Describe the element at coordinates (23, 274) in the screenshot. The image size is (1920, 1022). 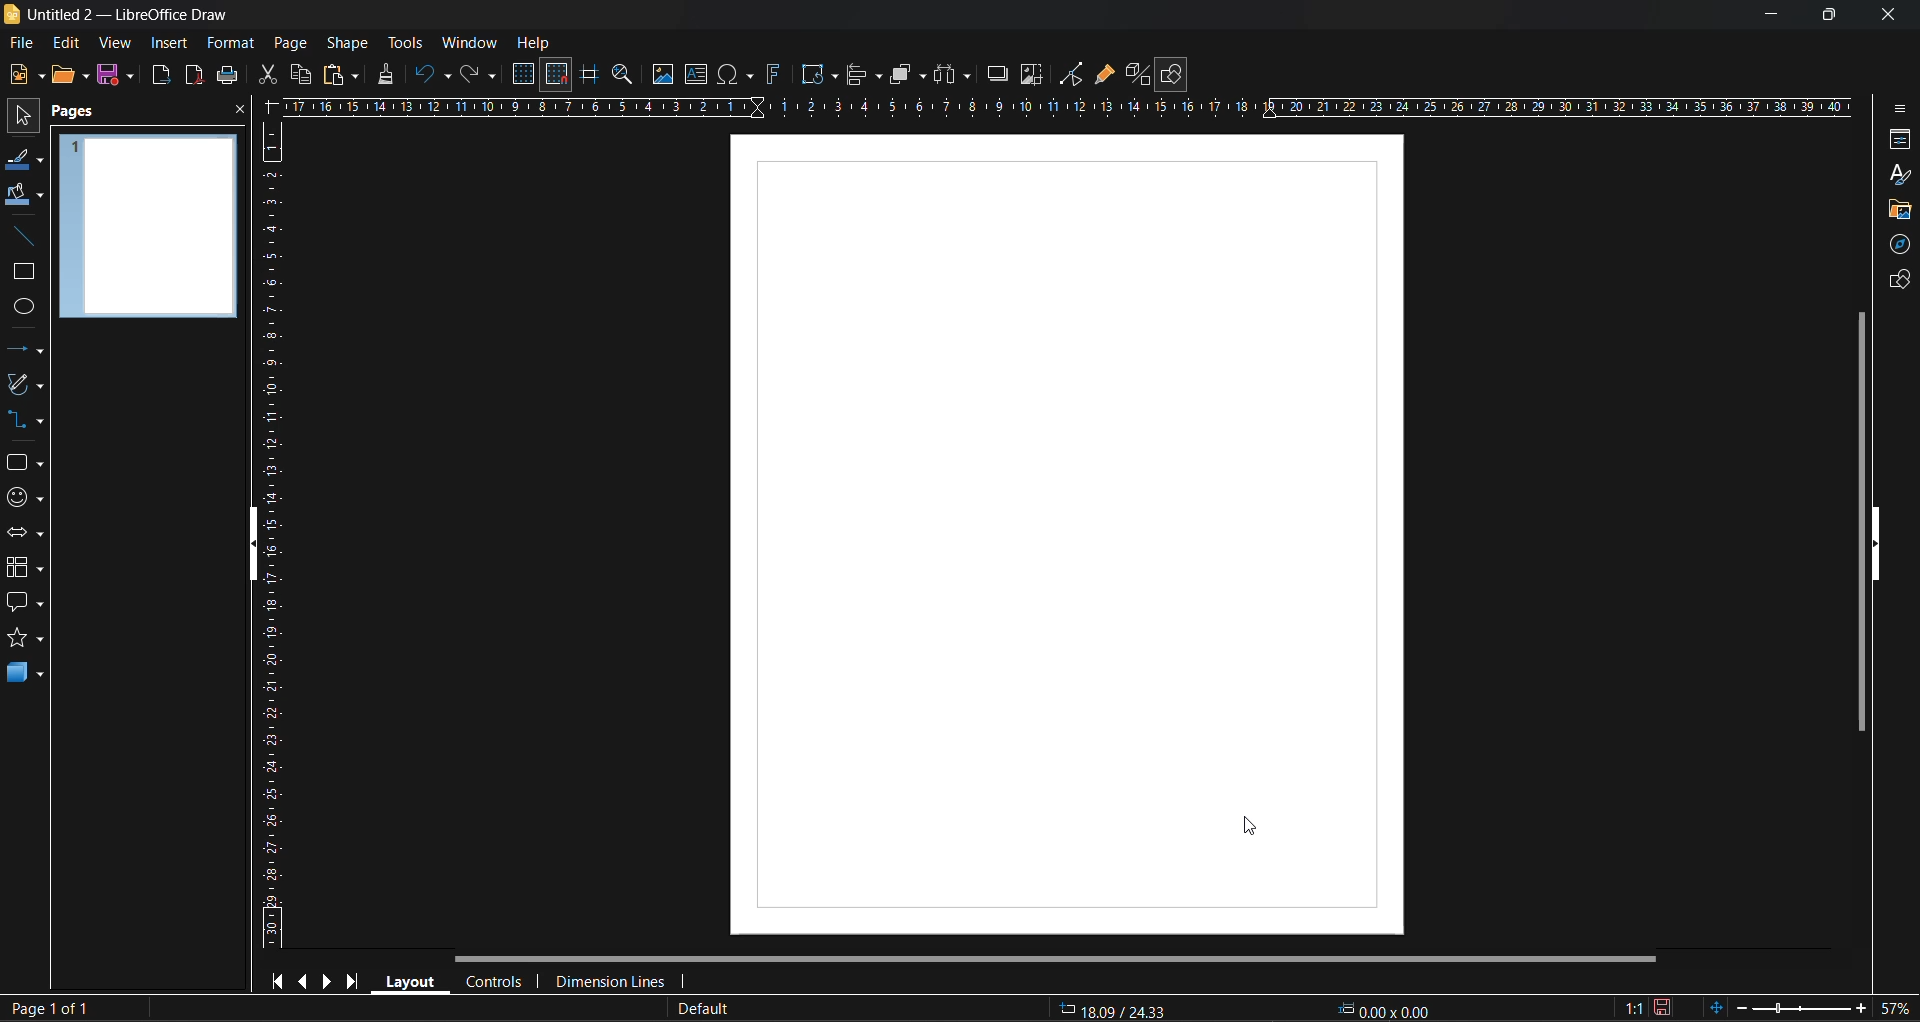
I see `rectangle` at that location.